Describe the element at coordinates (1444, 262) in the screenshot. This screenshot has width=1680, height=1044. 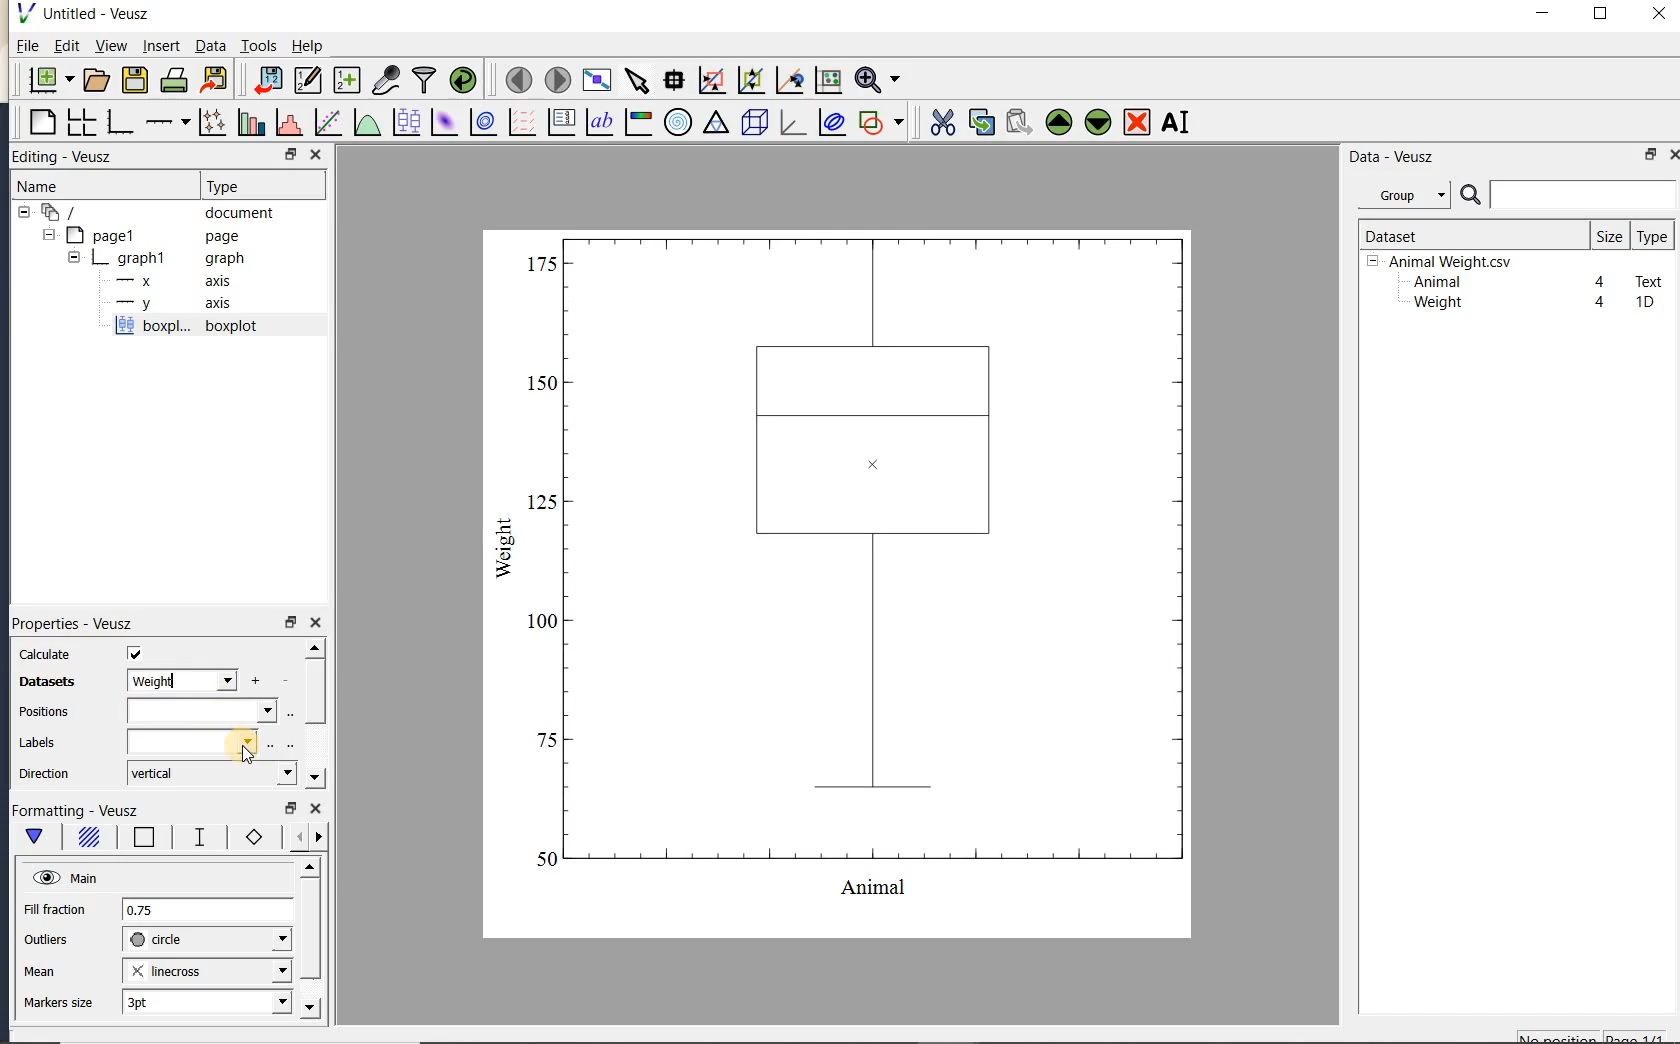
I see `Animalweight.csv` at that location.